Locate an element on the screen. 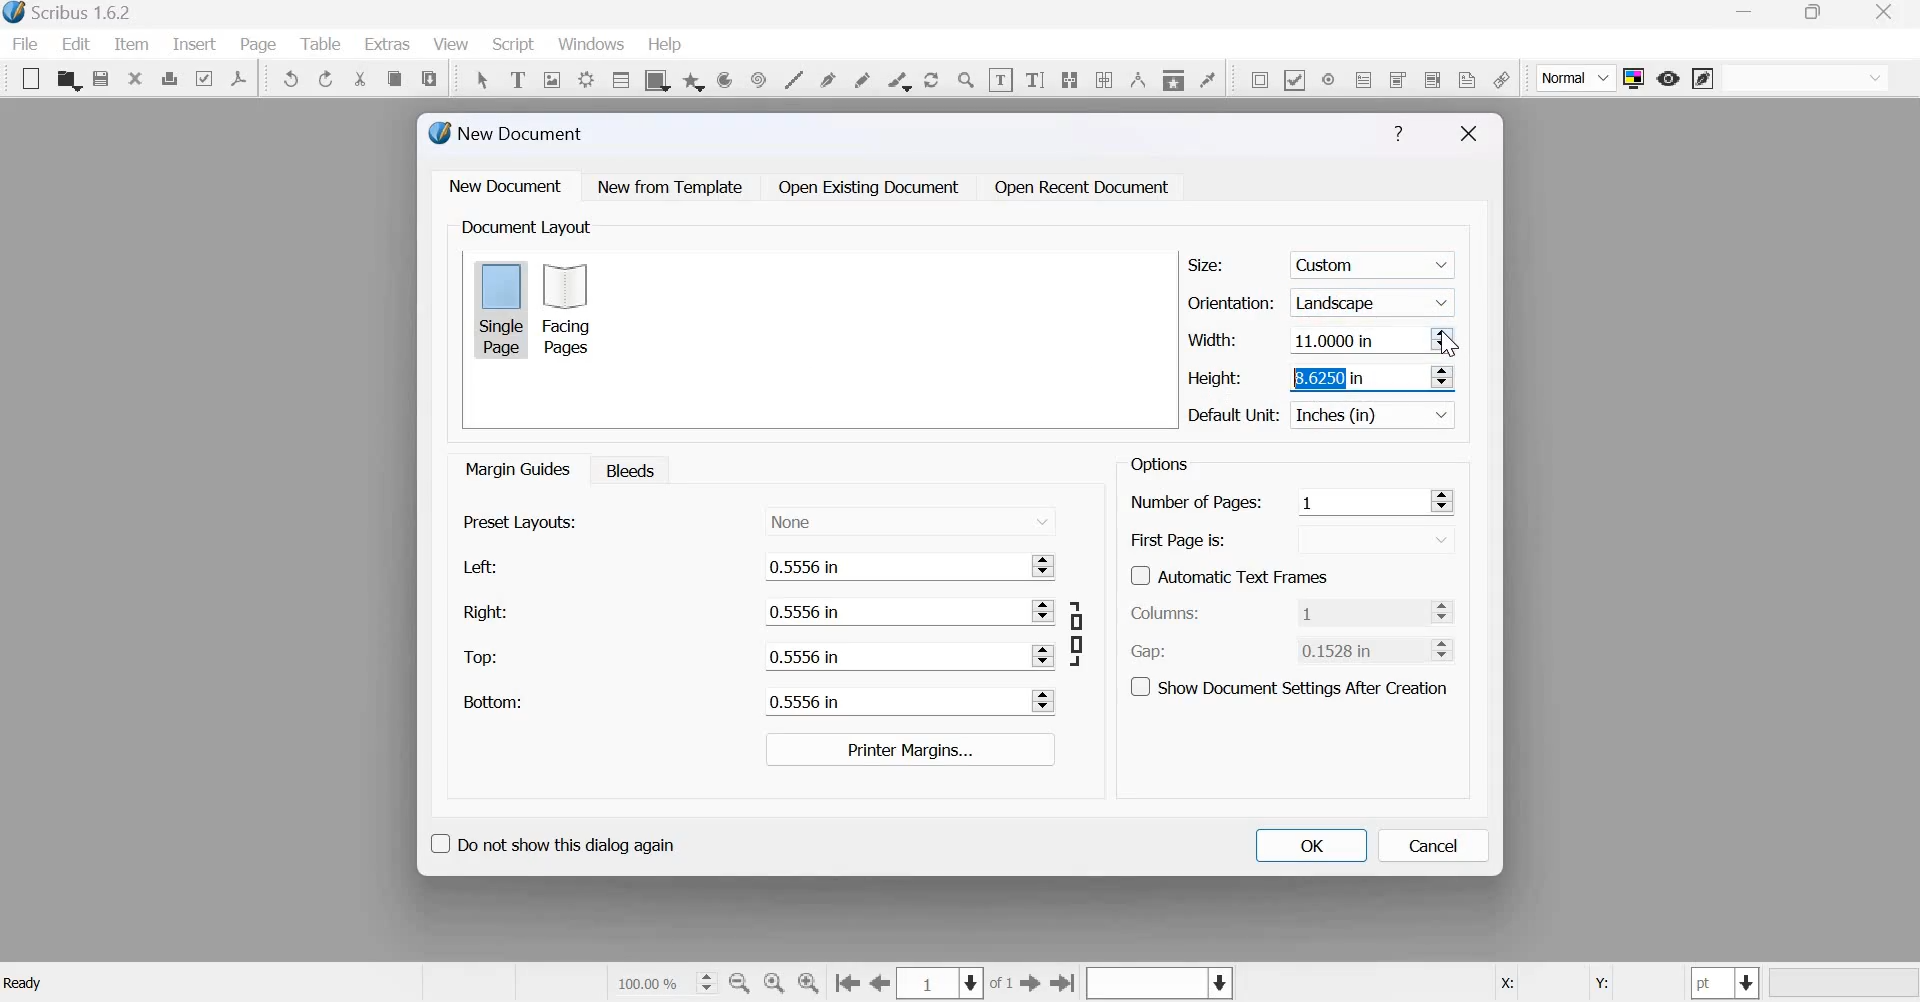 This screenshot has width=1920, height=1002. Undo is located at coordinates (292, 79).